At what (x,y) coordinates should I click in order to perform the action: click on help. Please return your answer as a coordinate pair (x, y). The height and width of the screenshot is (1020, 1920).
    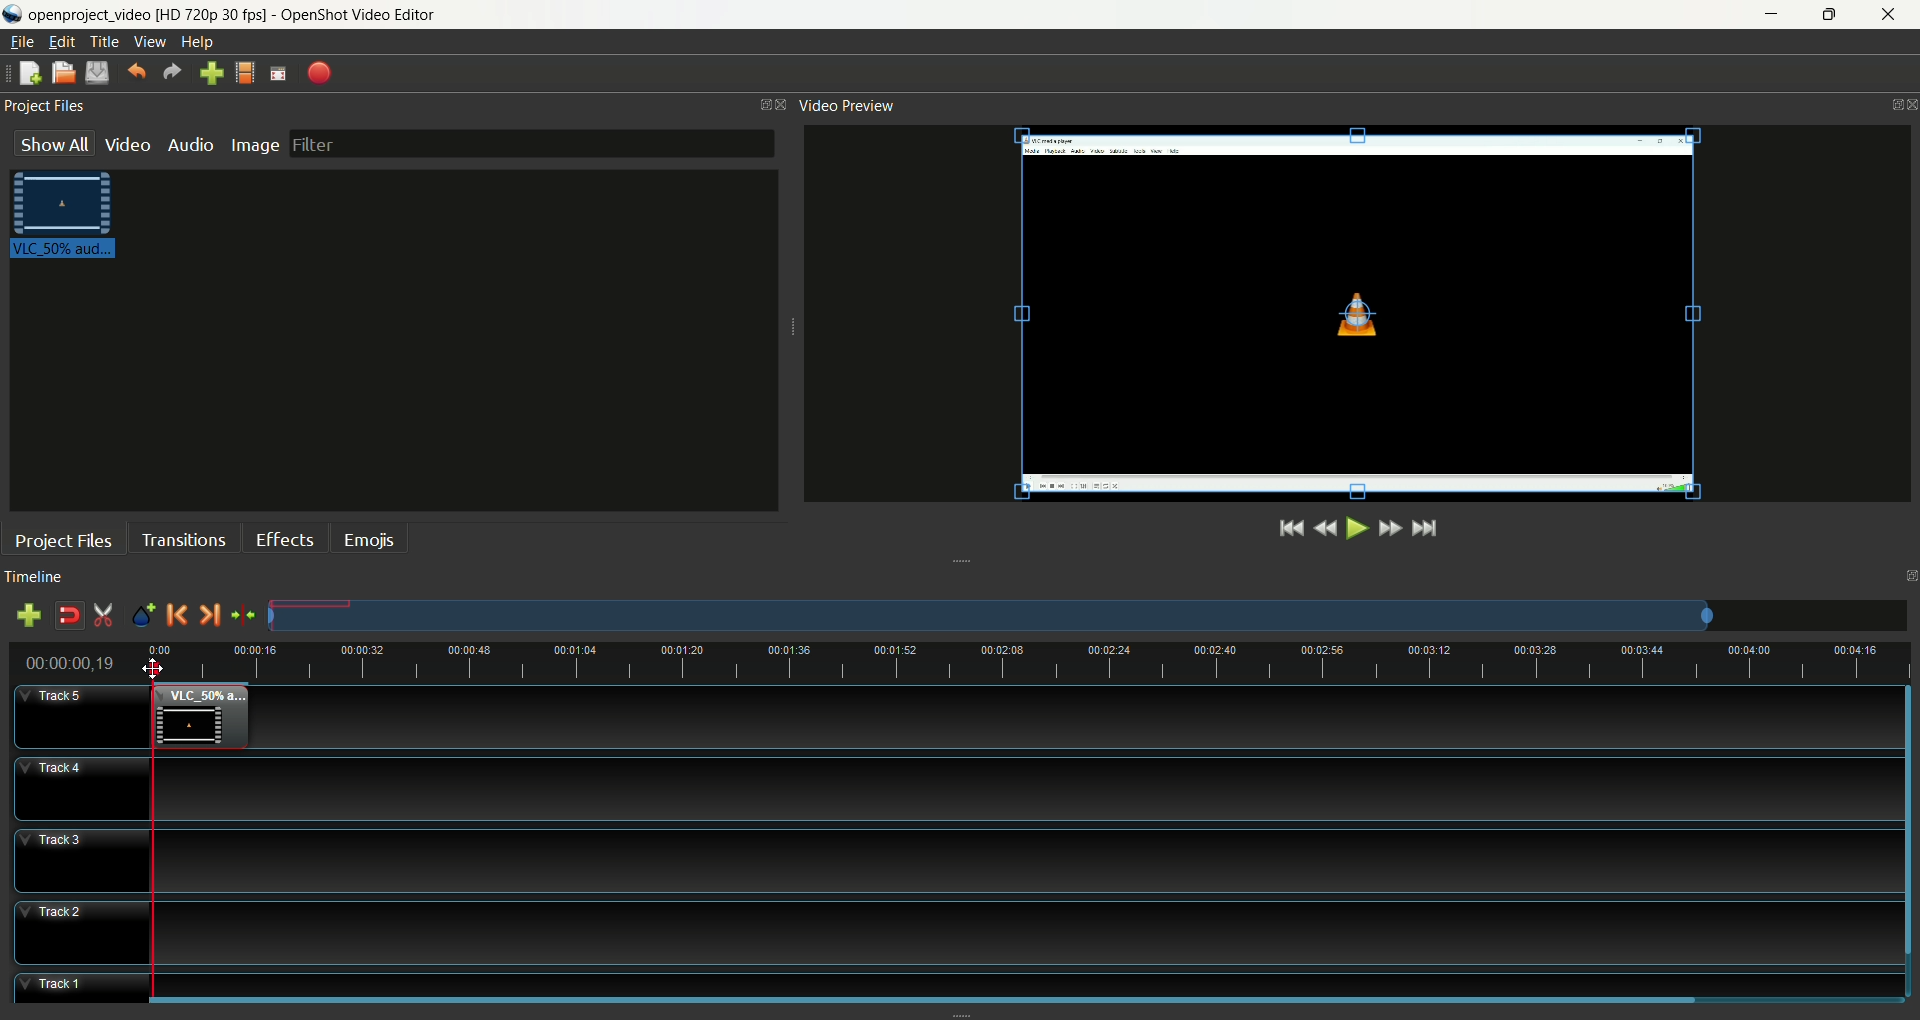
    Looking at the image, I should click on (200, 43).